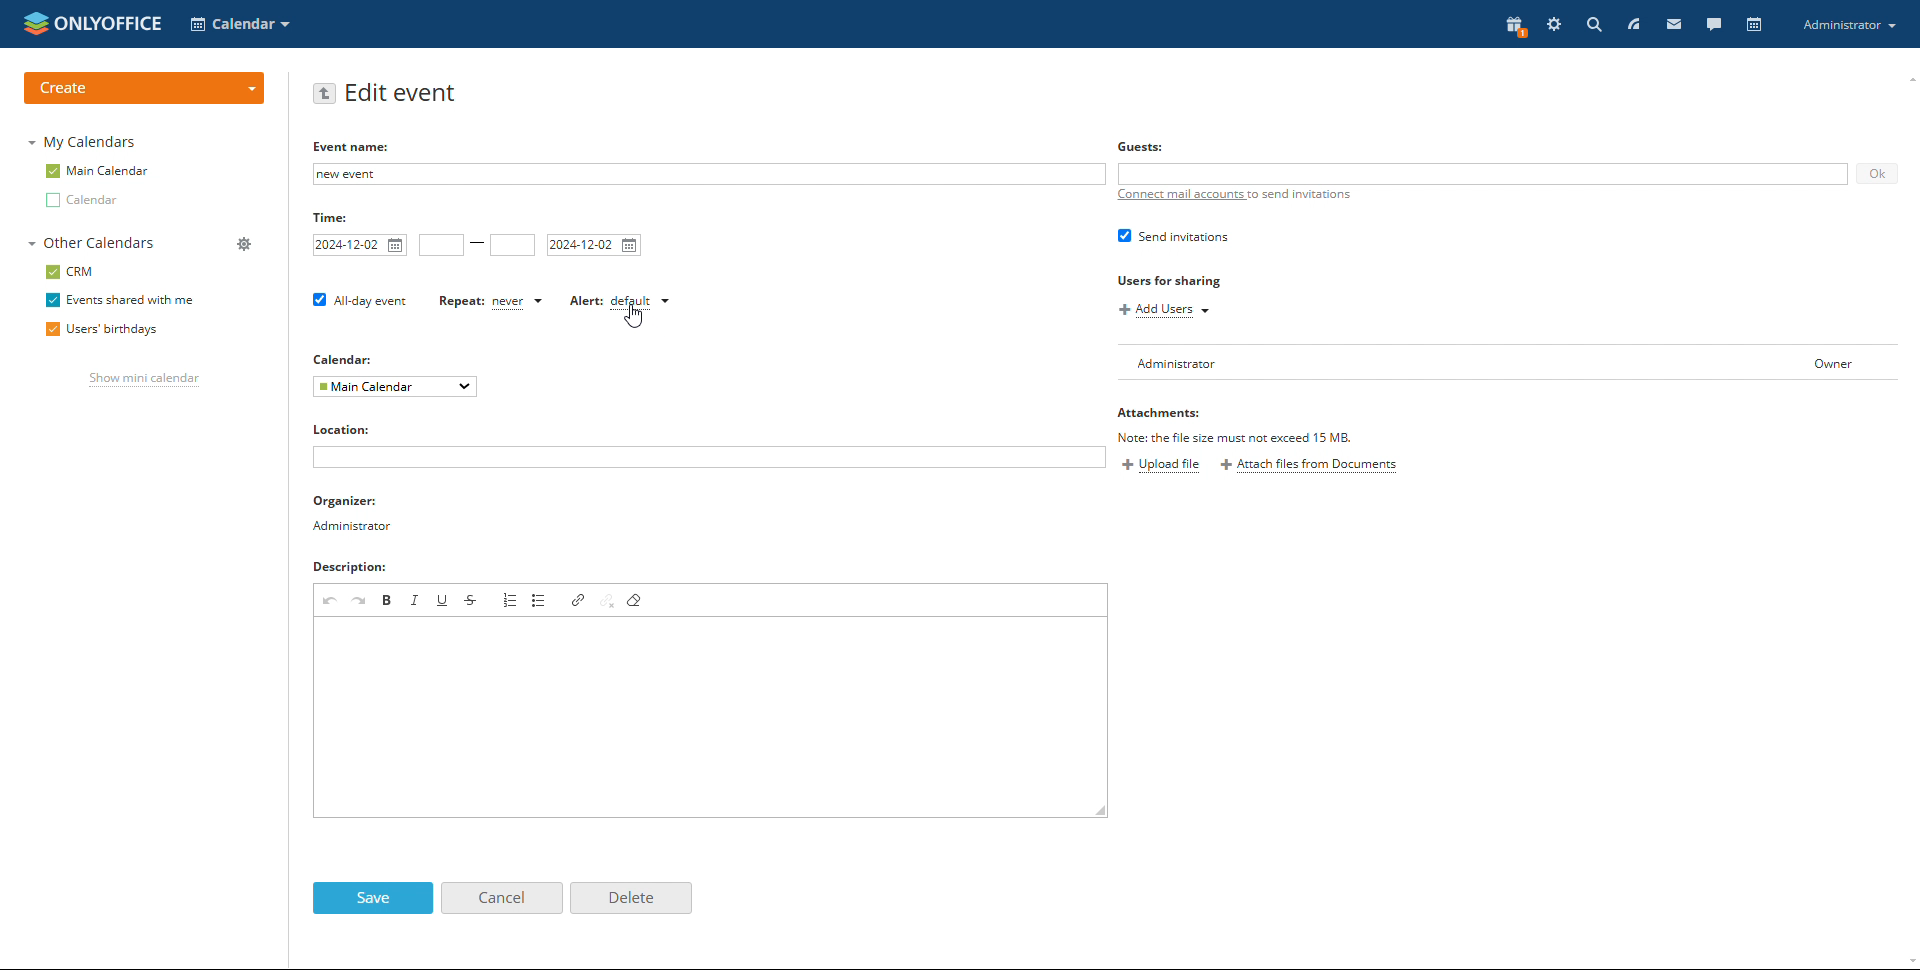  I want to click on add users, so click(1166, 312).